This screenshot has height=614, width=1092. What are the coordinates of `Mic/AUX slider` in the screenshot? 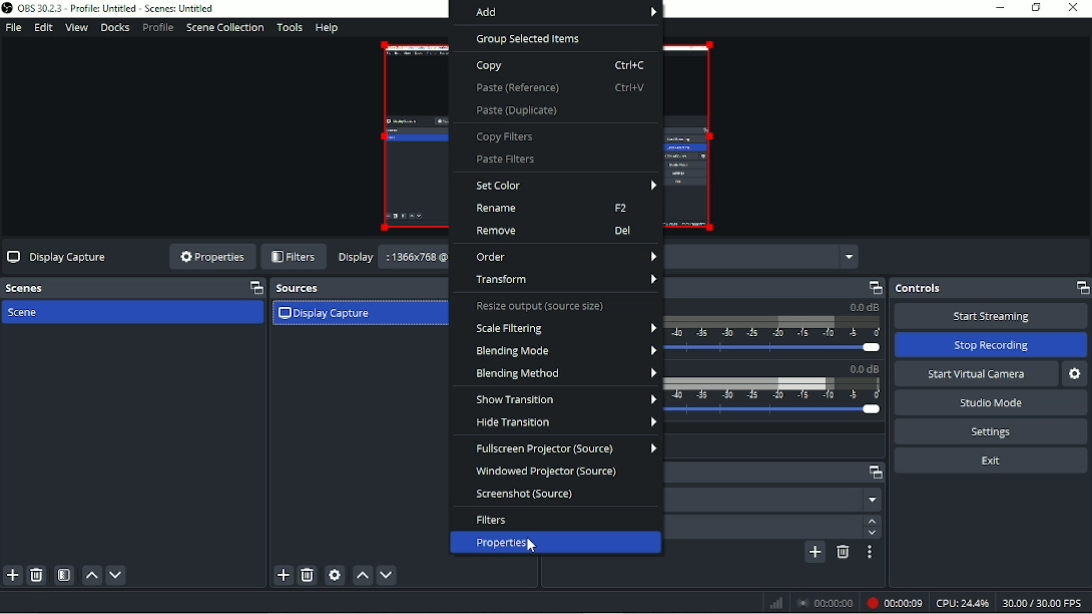 It's located at (777, 393).